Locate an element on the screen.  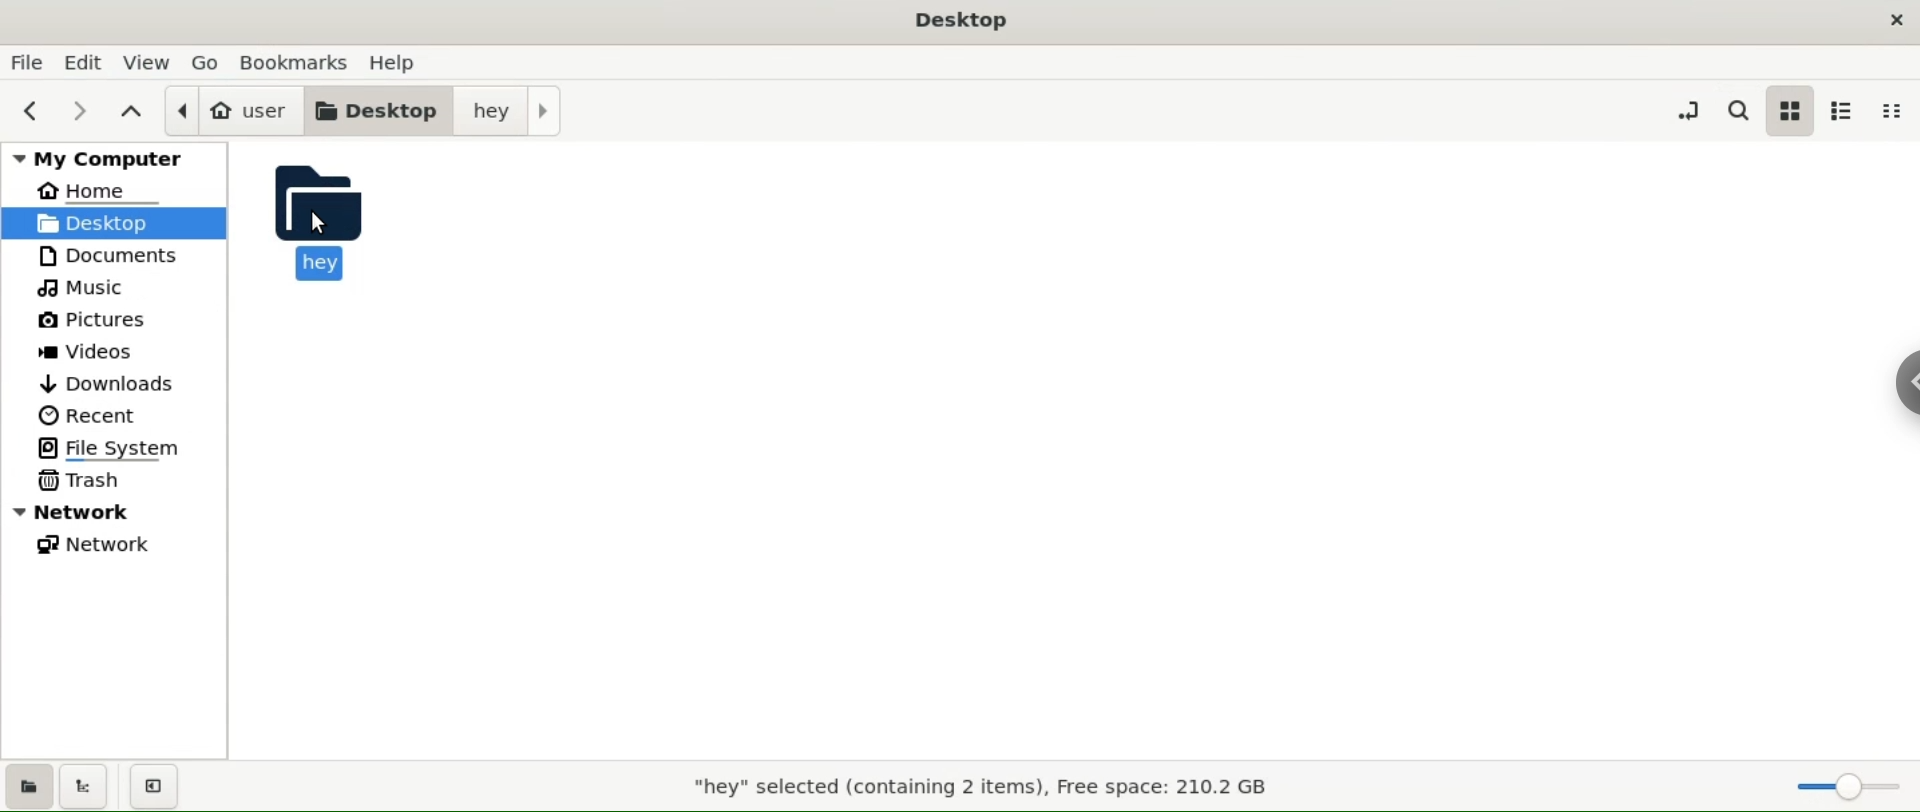
show places is located at coordinates (29, 790).